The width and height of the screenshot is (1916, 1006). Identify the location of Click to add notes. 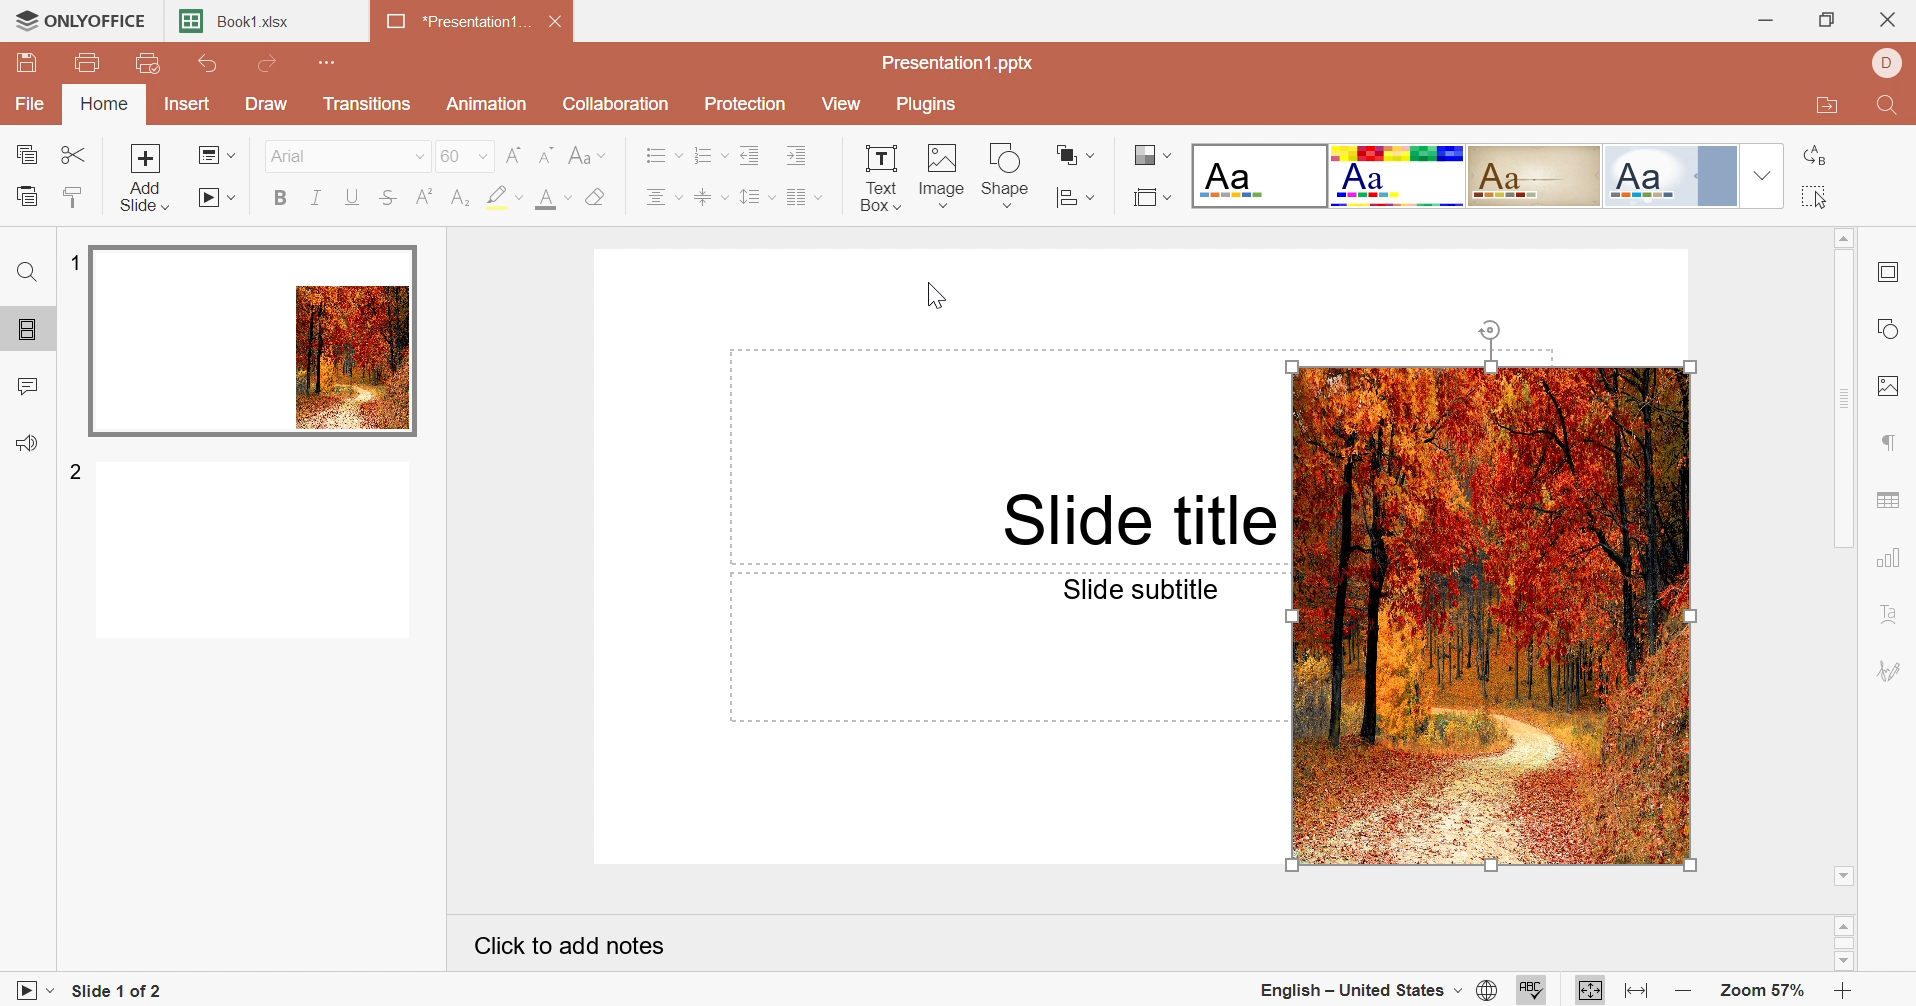
(567, 946).